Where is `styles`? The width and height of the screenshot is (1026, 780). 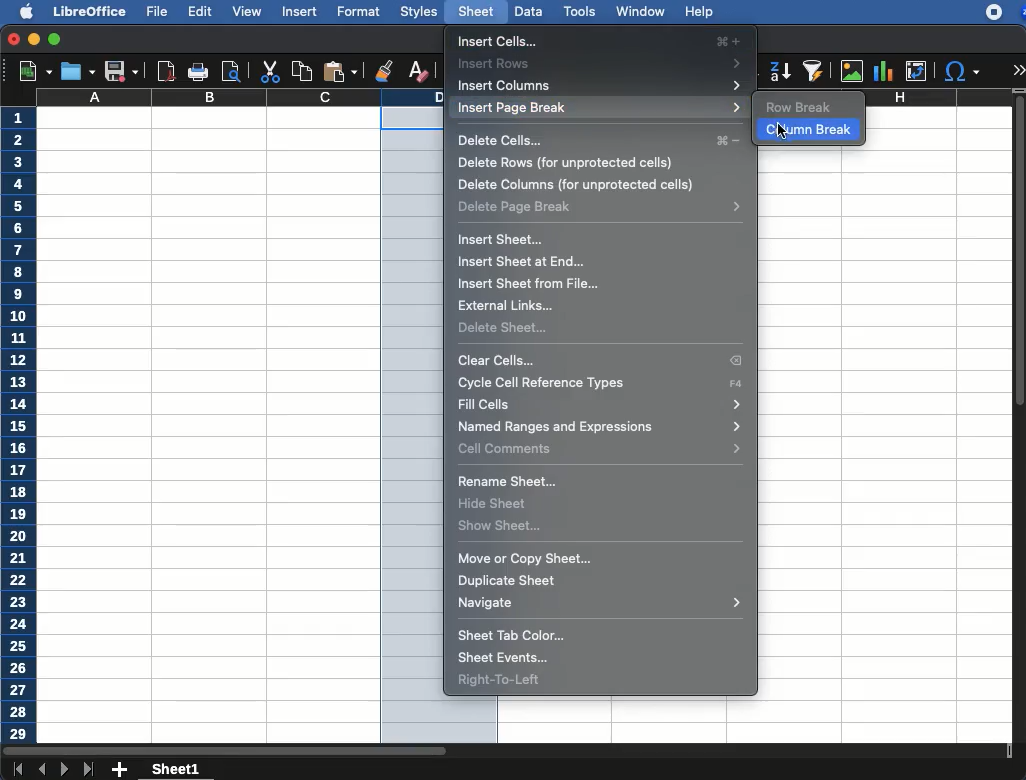
styles is located at coordinates (418, 11).